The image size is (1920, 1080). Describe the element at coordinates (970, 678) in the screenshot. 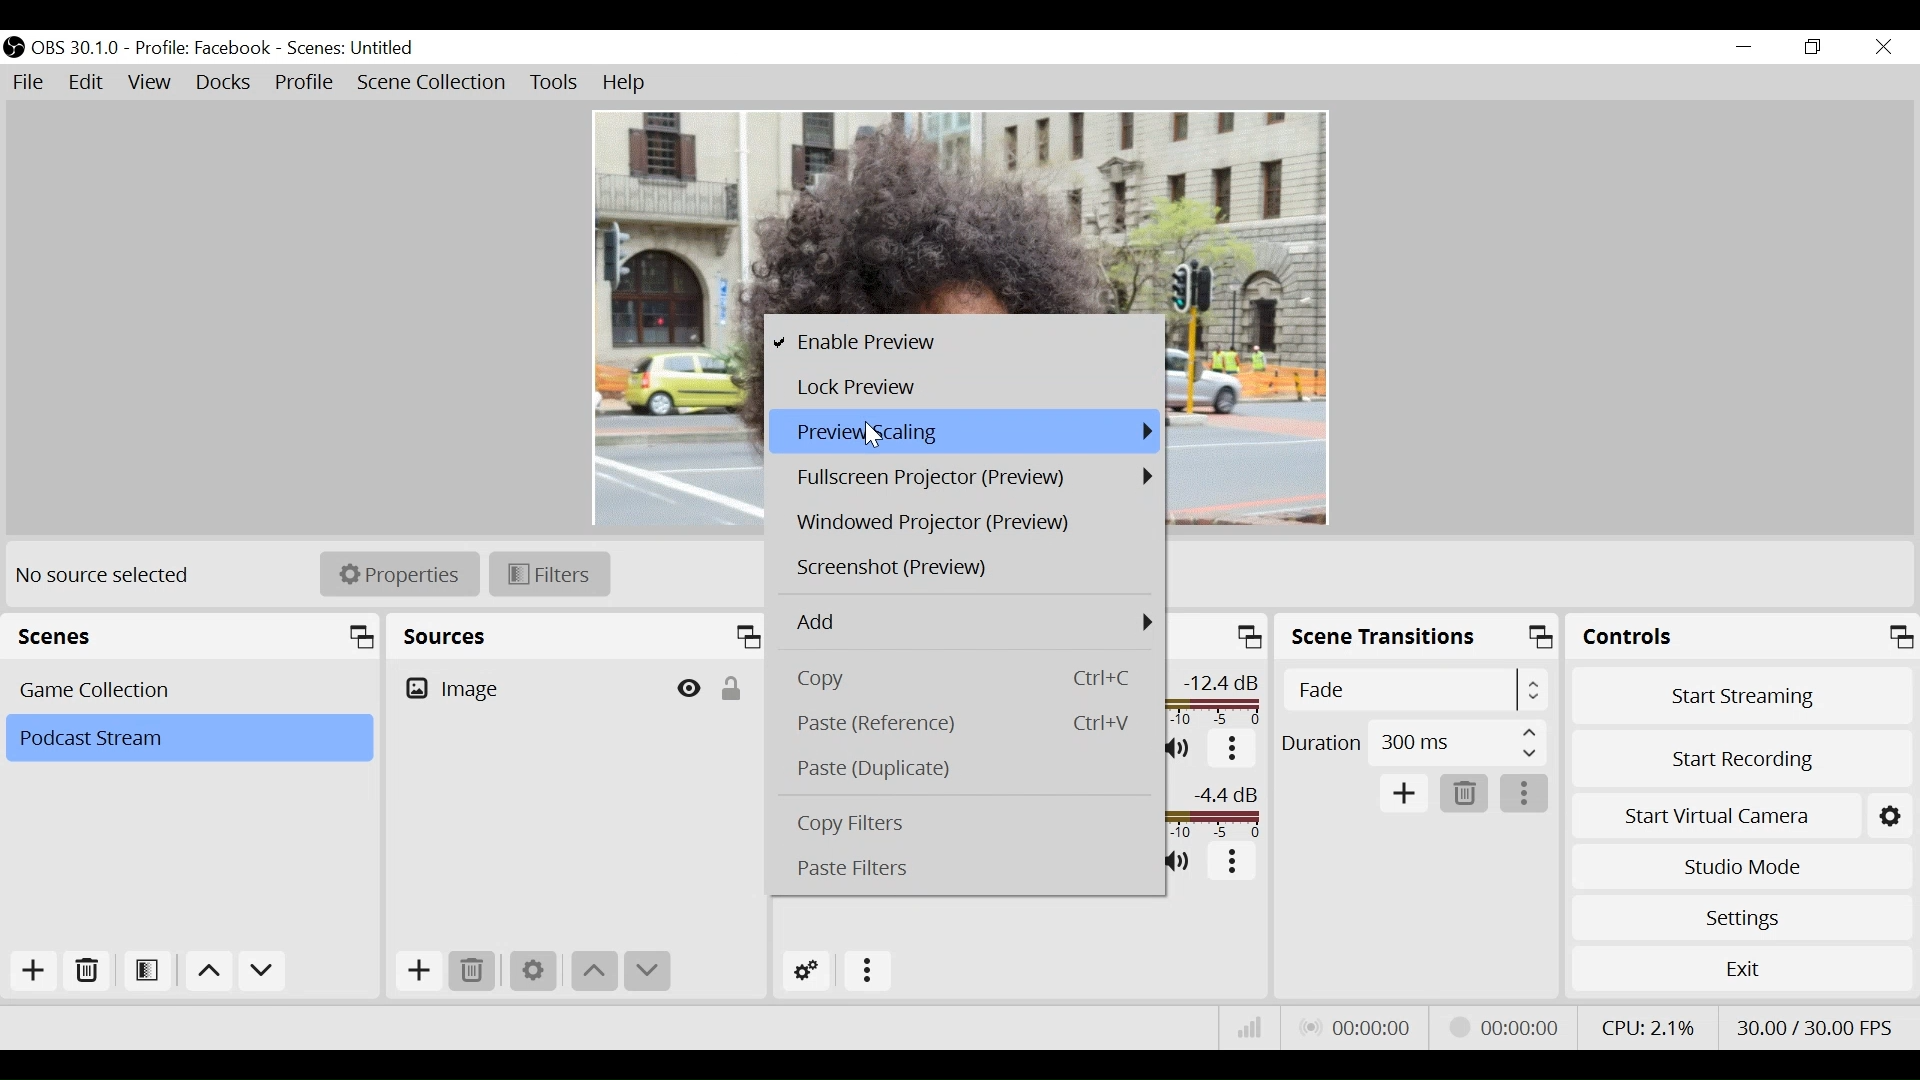

I see `Copy` at that location.